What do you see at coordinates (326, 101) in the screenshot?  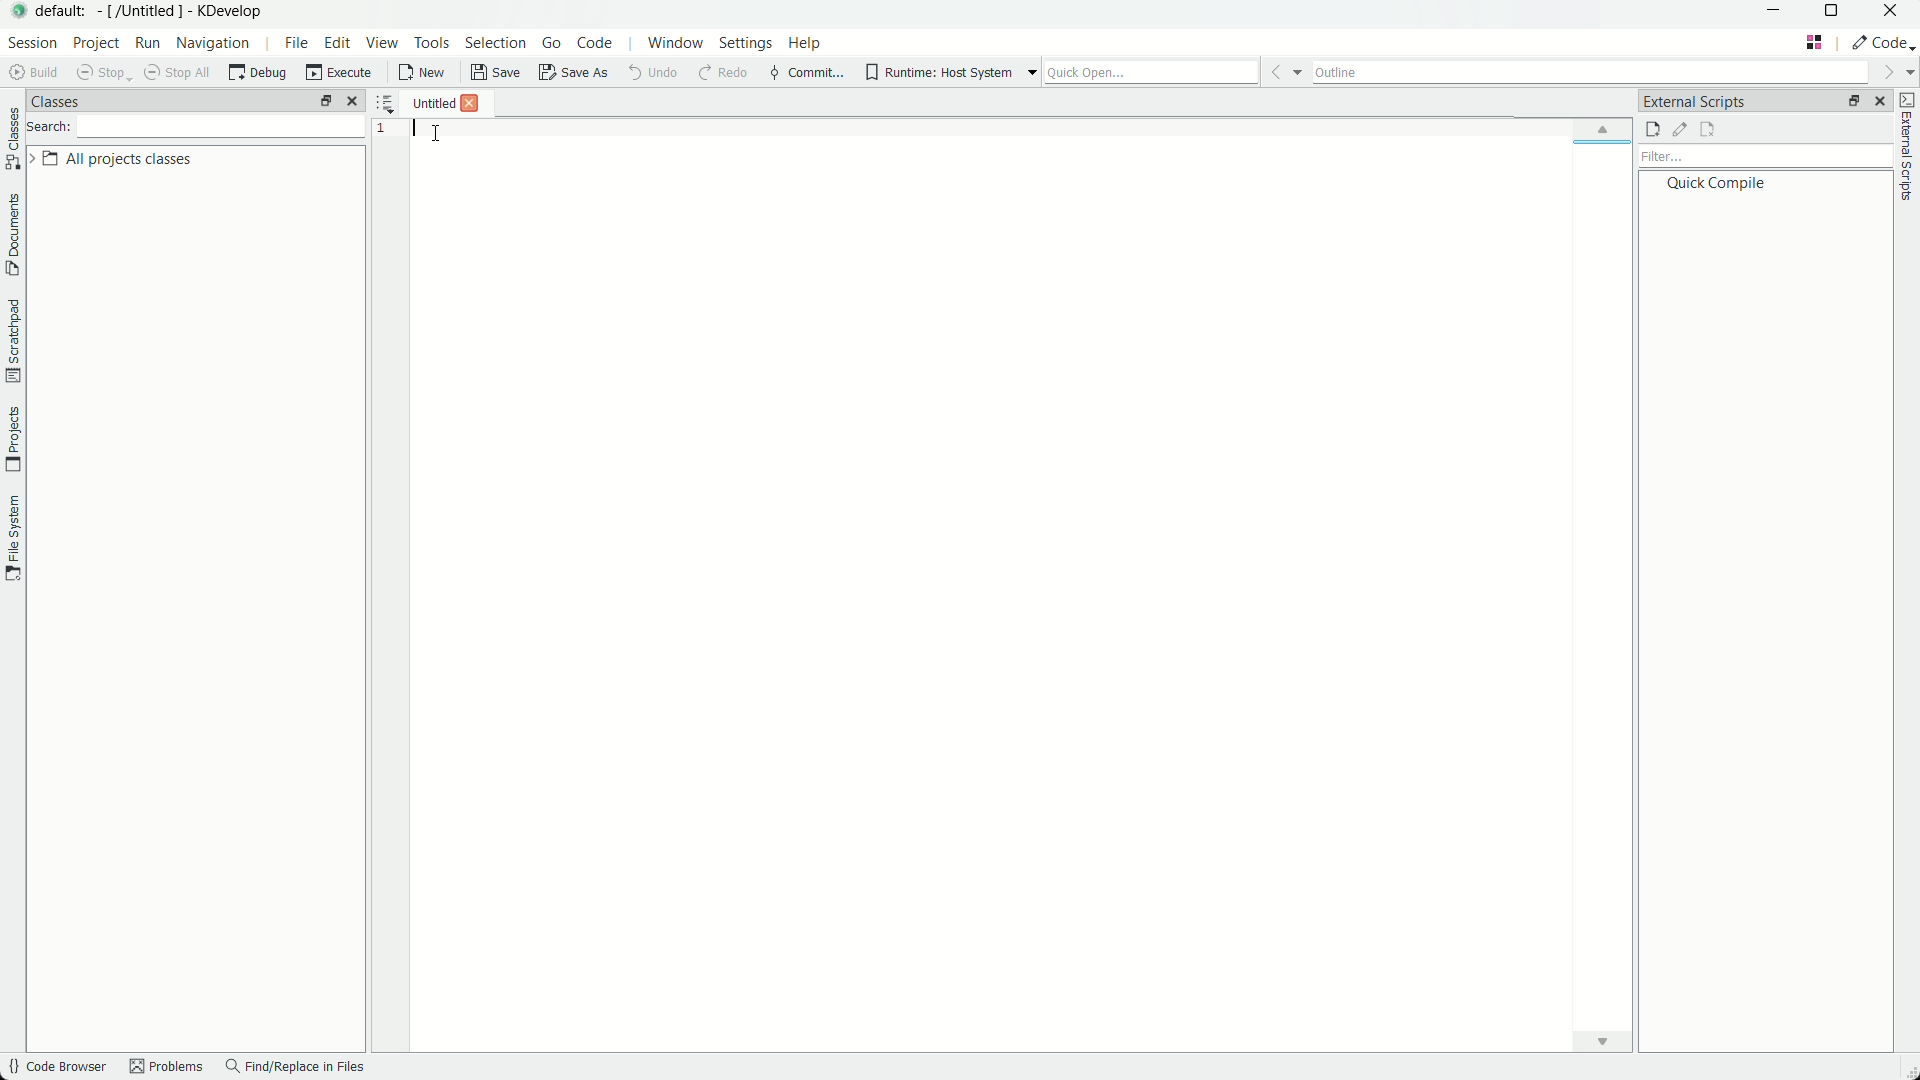 I see `edit tabs` at bounding box center [326, 101].